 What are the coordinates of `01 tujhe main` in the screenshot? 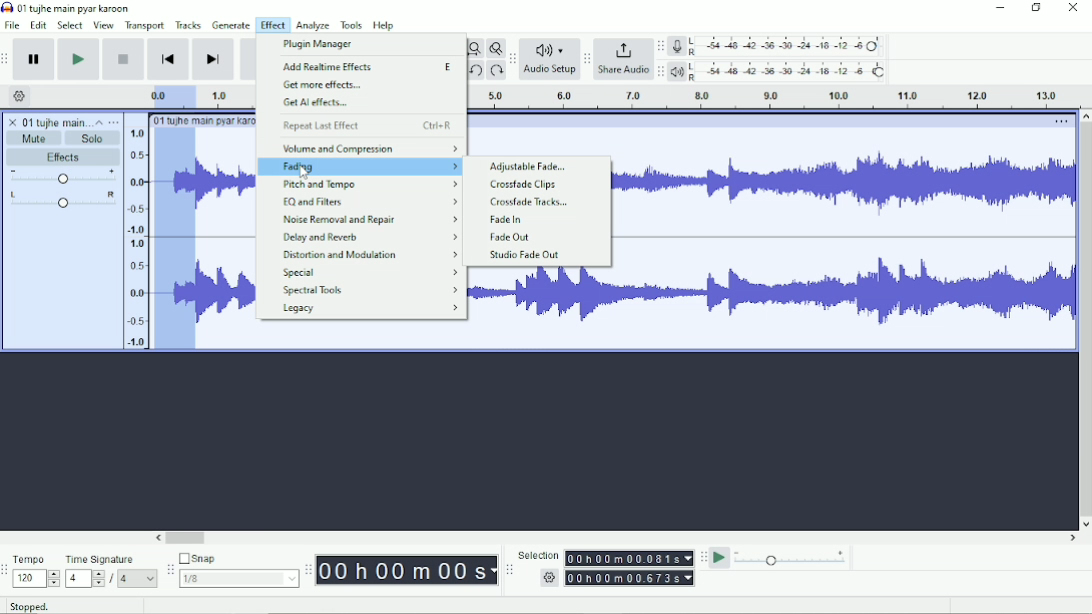 It's located at (56, 123).